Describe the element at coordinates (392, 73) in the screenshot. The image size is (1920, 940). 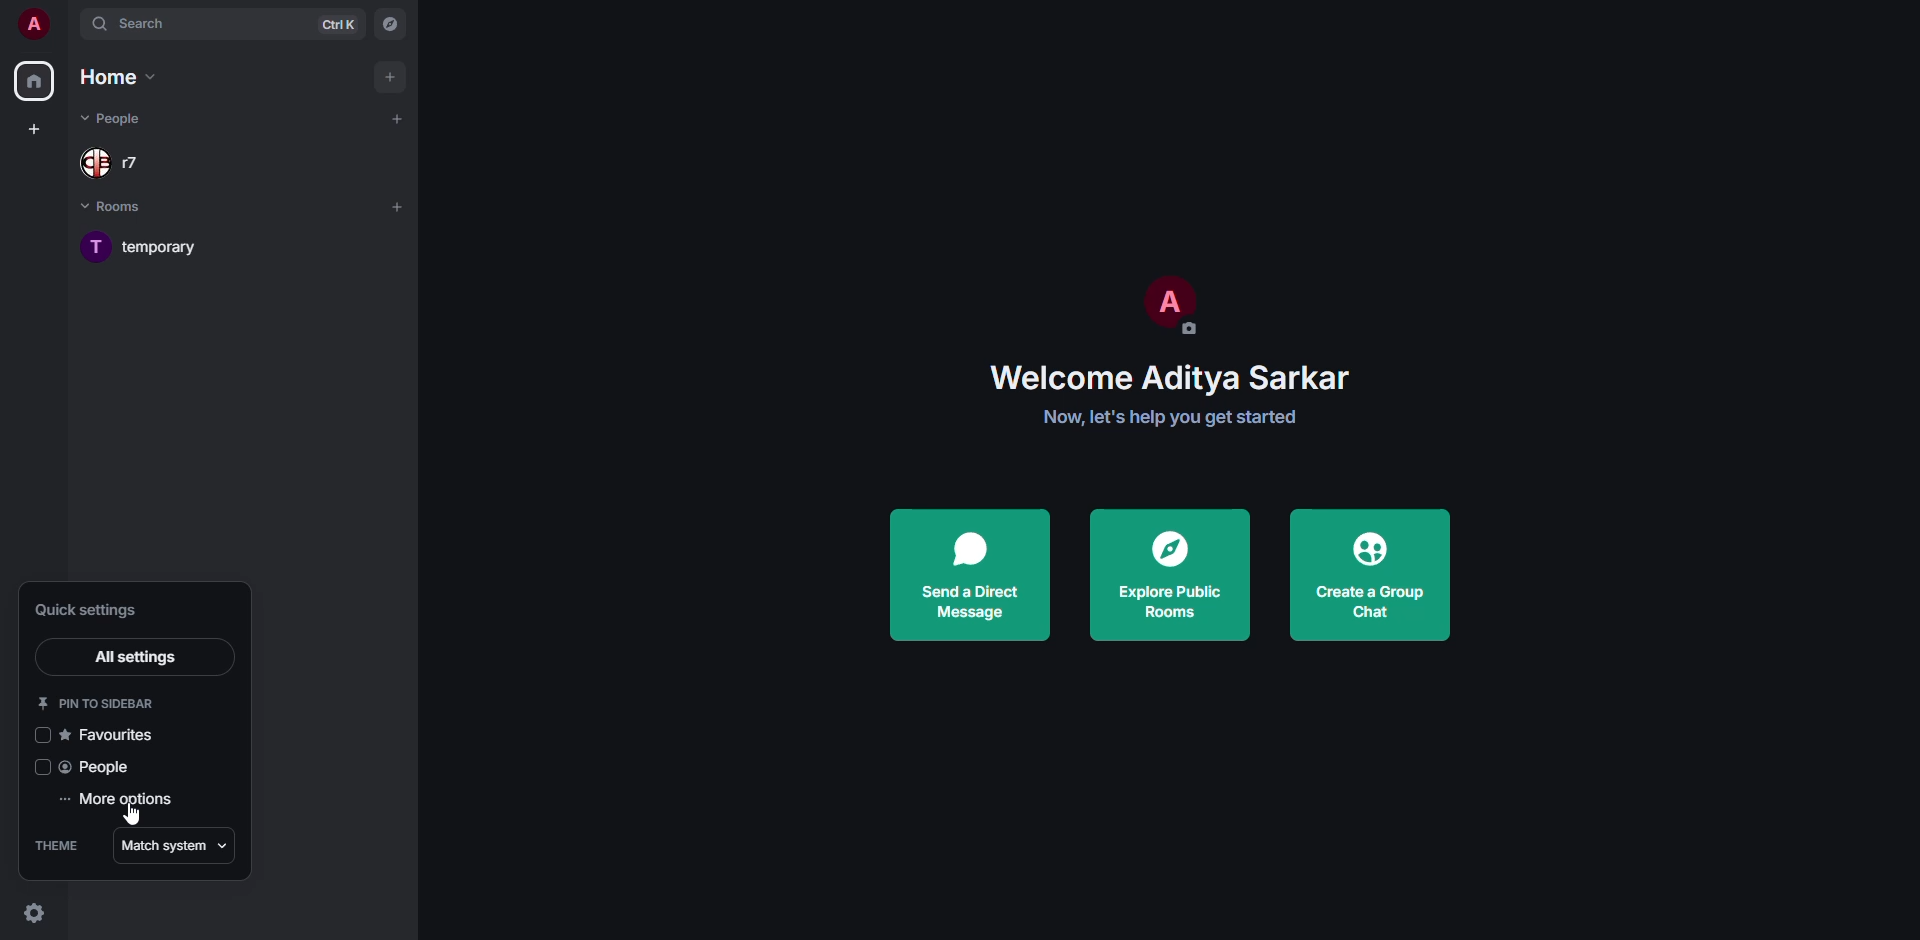
I see `add` at that location.